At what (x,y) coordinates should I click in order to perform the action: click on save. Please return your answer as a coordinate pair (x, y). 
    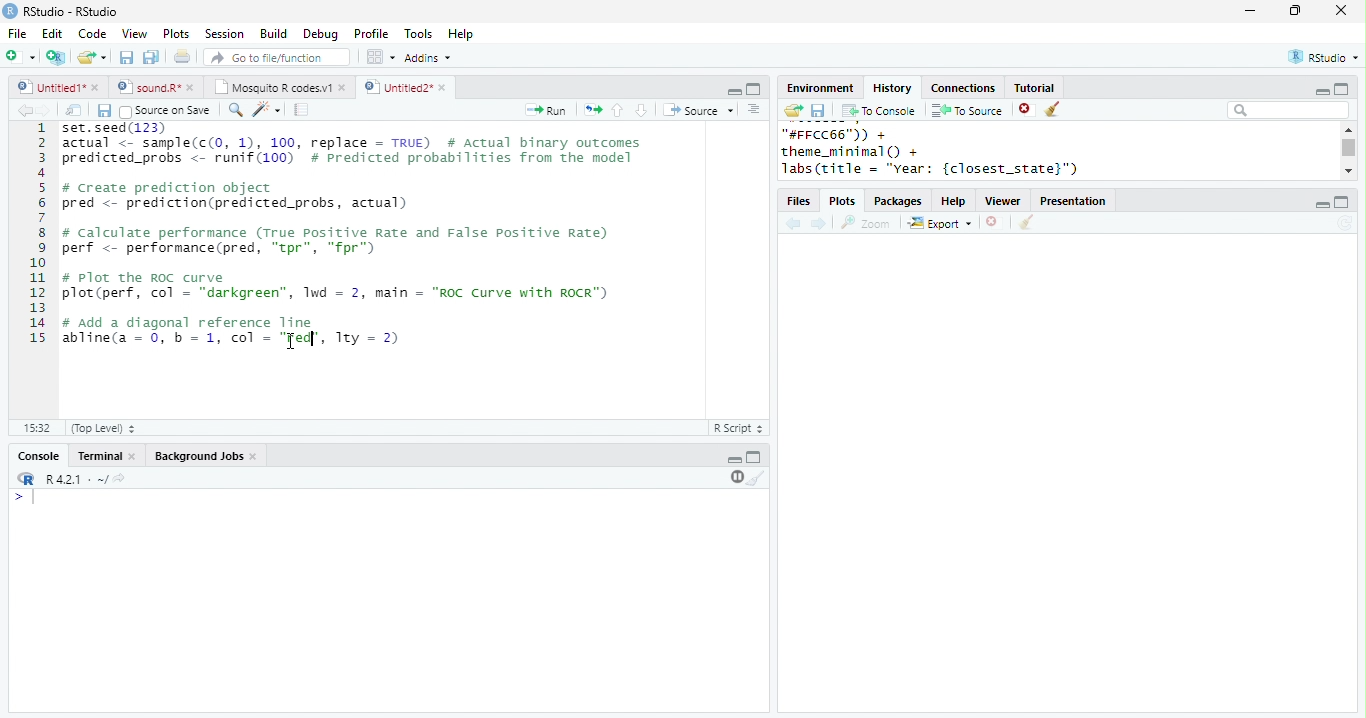
    Looking at the image, I should click on (818, 111).